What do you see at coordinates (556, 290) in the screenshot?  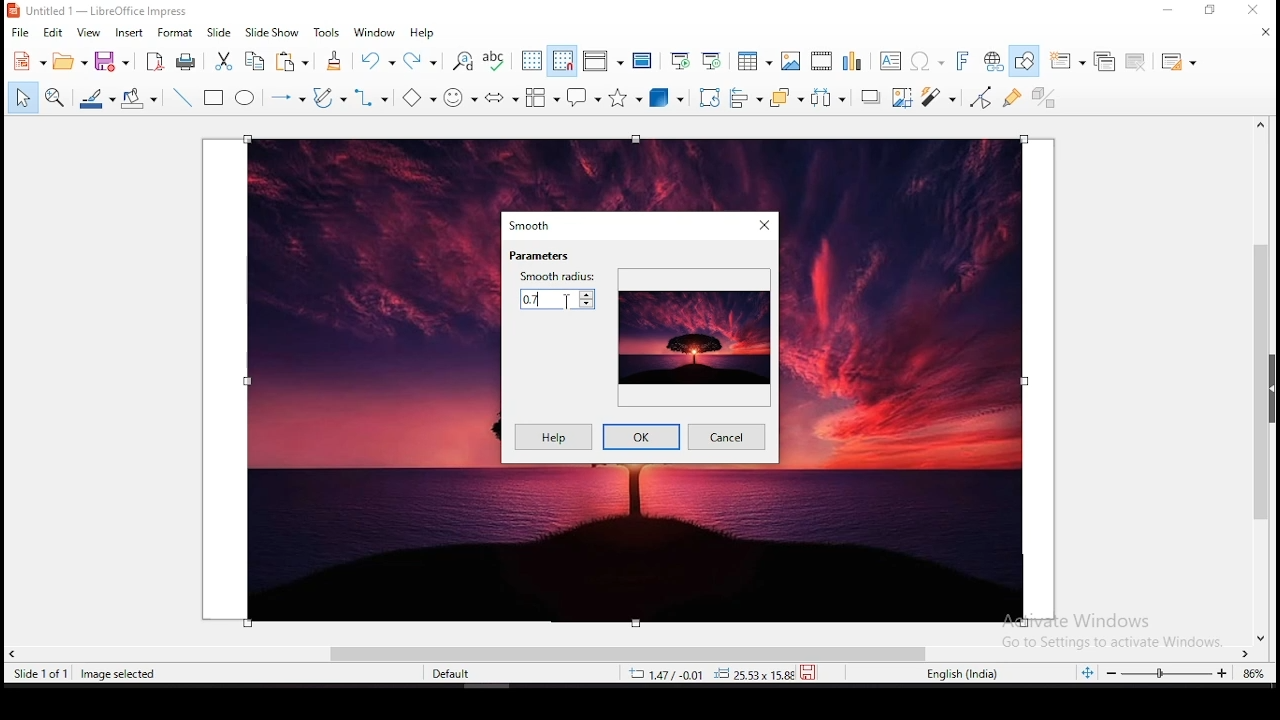 I see `smooth radius` at bounding box center [556, 290].